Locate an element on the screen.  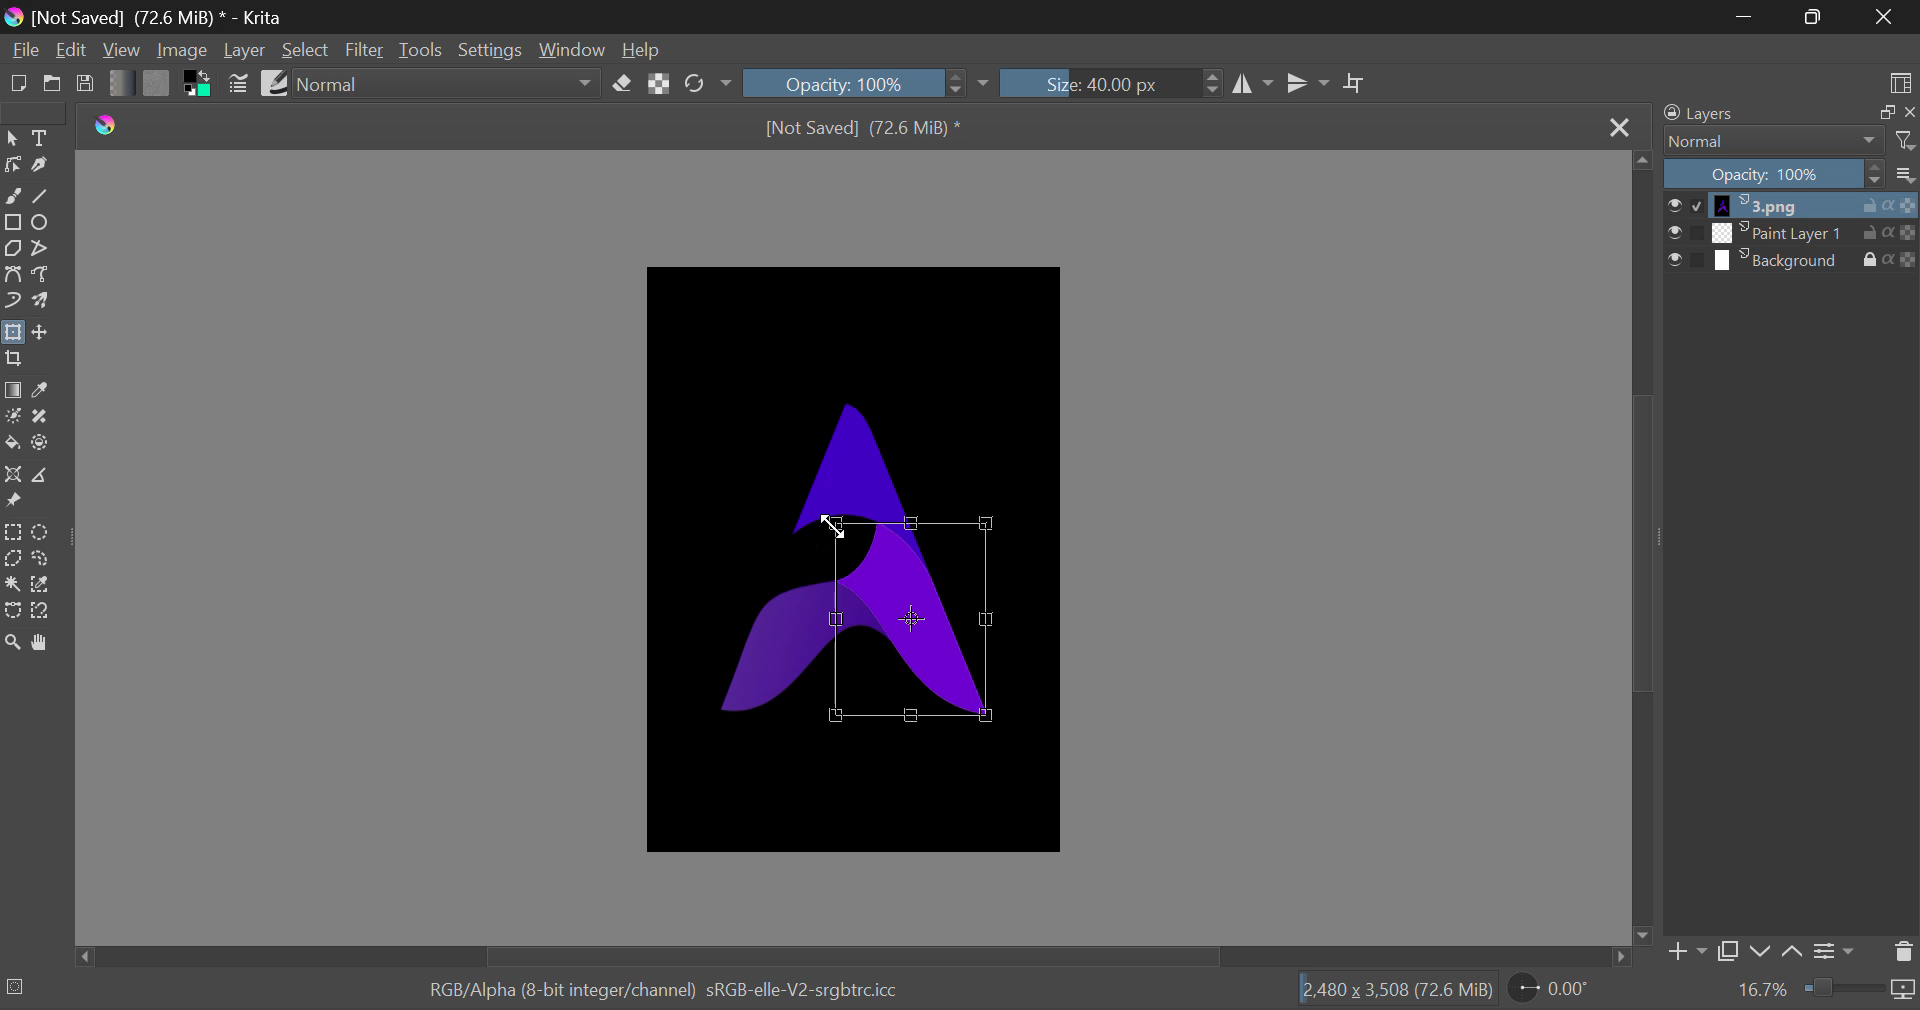
Erase is located at coordinates (623, 84).